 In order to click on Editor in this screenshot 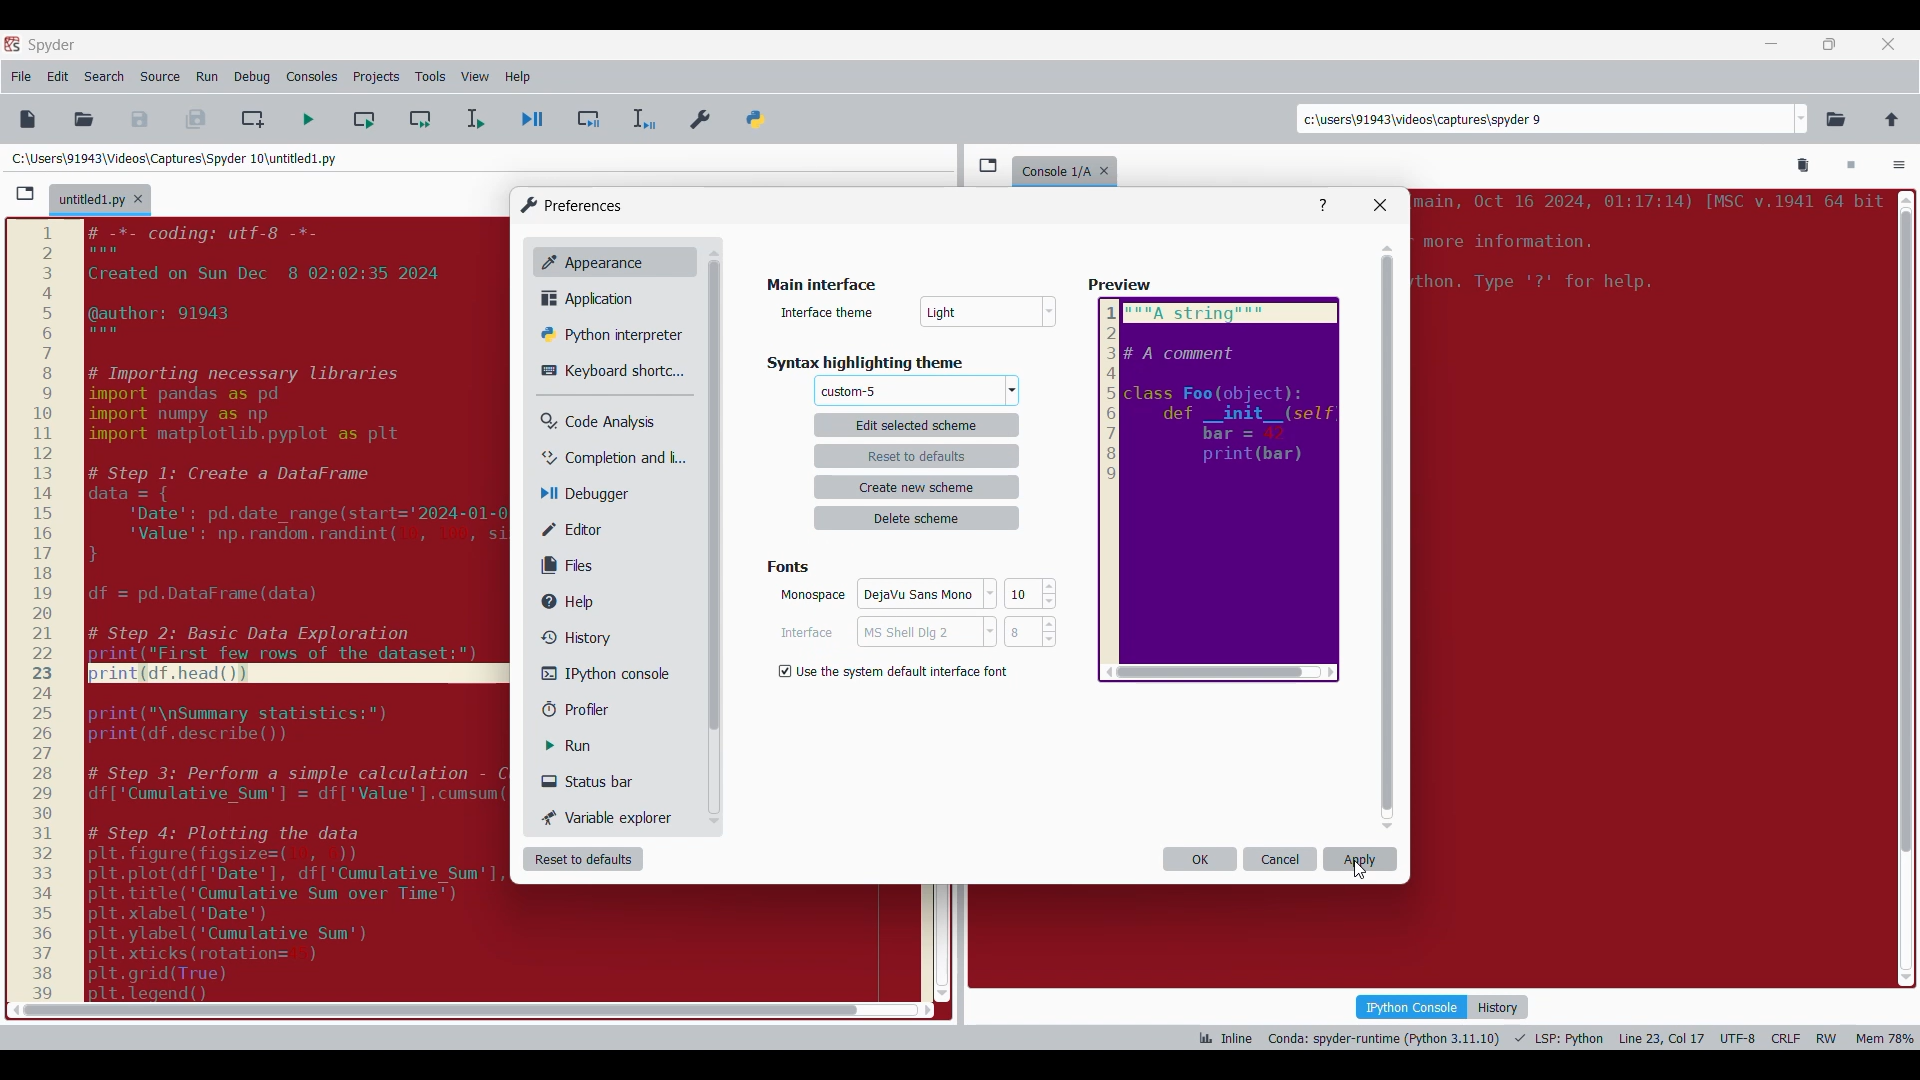, I will do `click(586, 529)`.